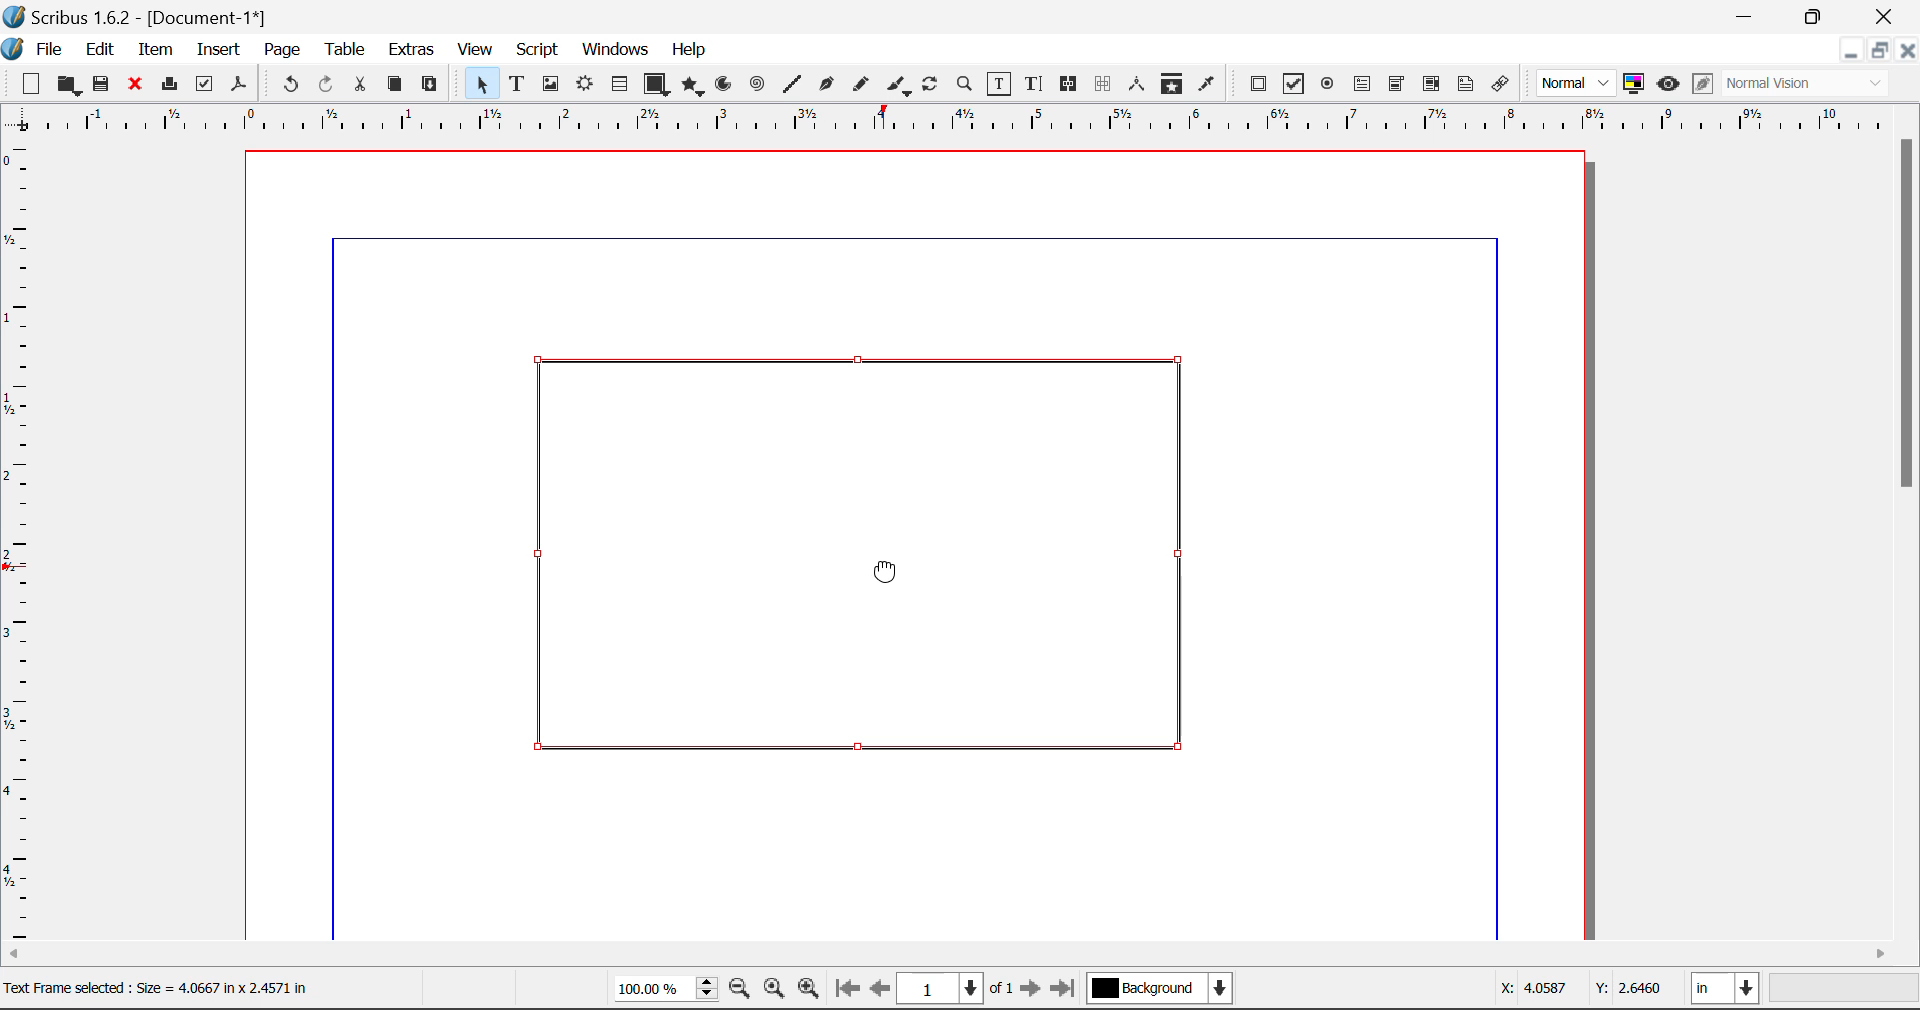 The width and height of the screenshot is (1920, 1010). I want to click on Pdf Push Button, so click(1258, 83).